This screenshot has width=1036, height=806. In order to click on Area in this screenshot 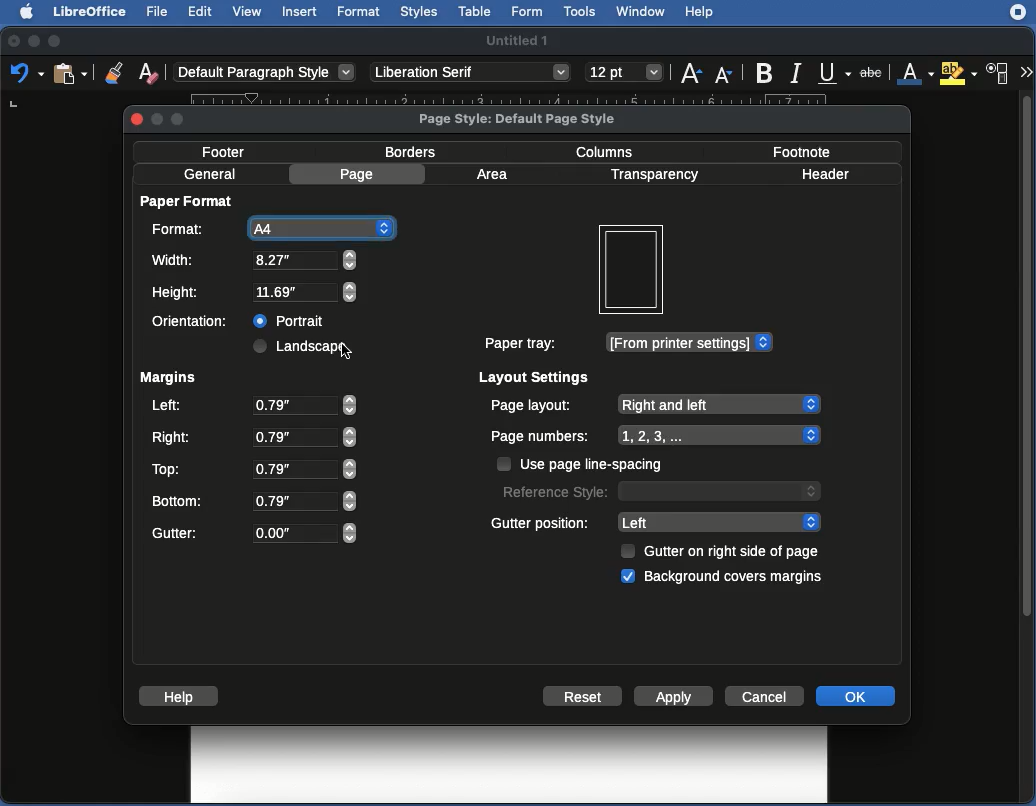, I will do `click(496, 174)`.